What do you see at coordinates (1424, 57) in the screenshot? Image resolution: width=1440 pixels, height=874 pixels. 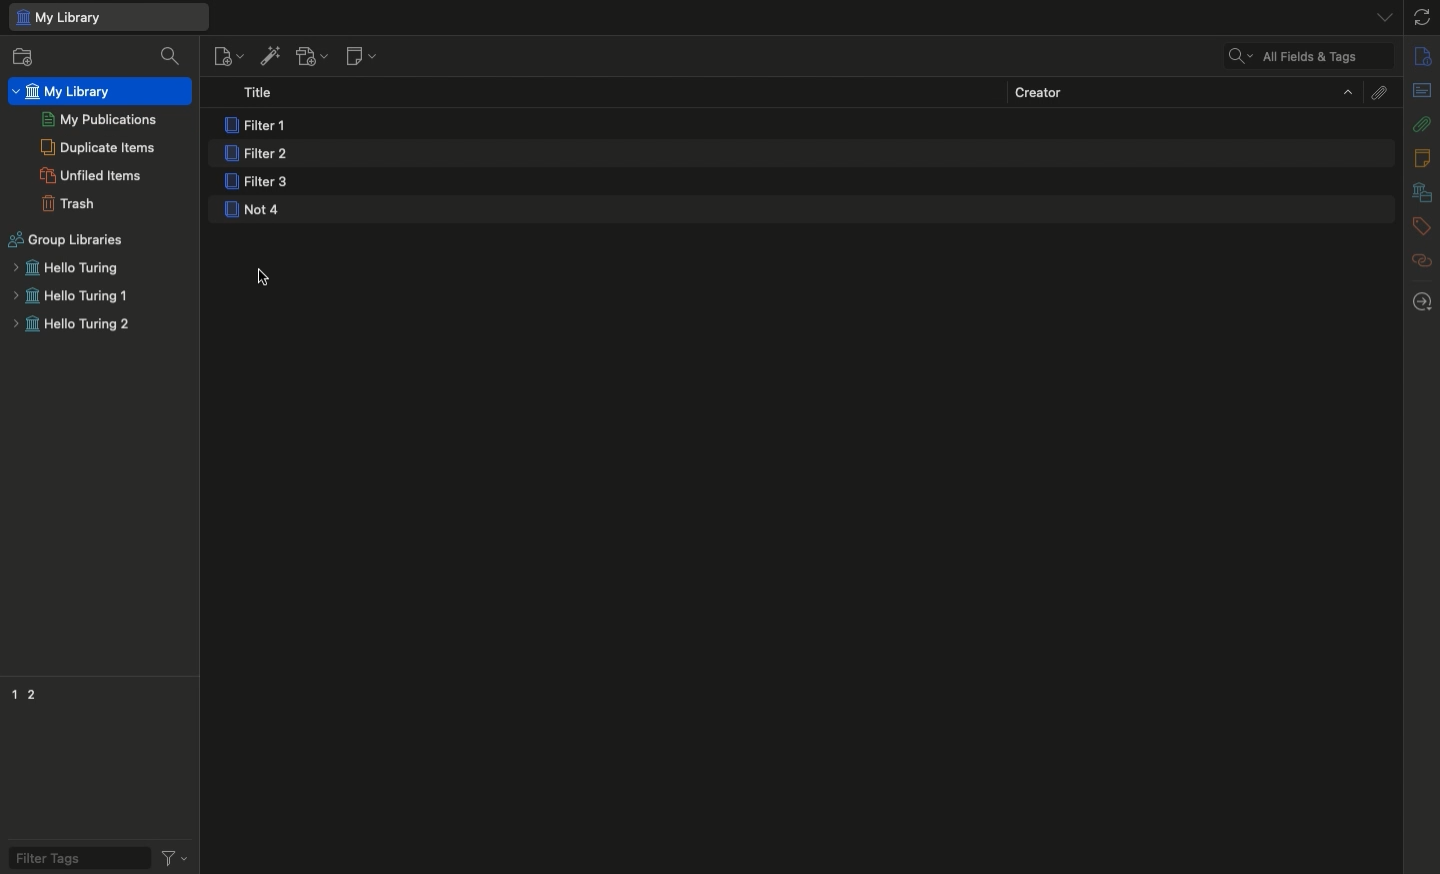 I see `Info` at bounding box center [1424, 57].